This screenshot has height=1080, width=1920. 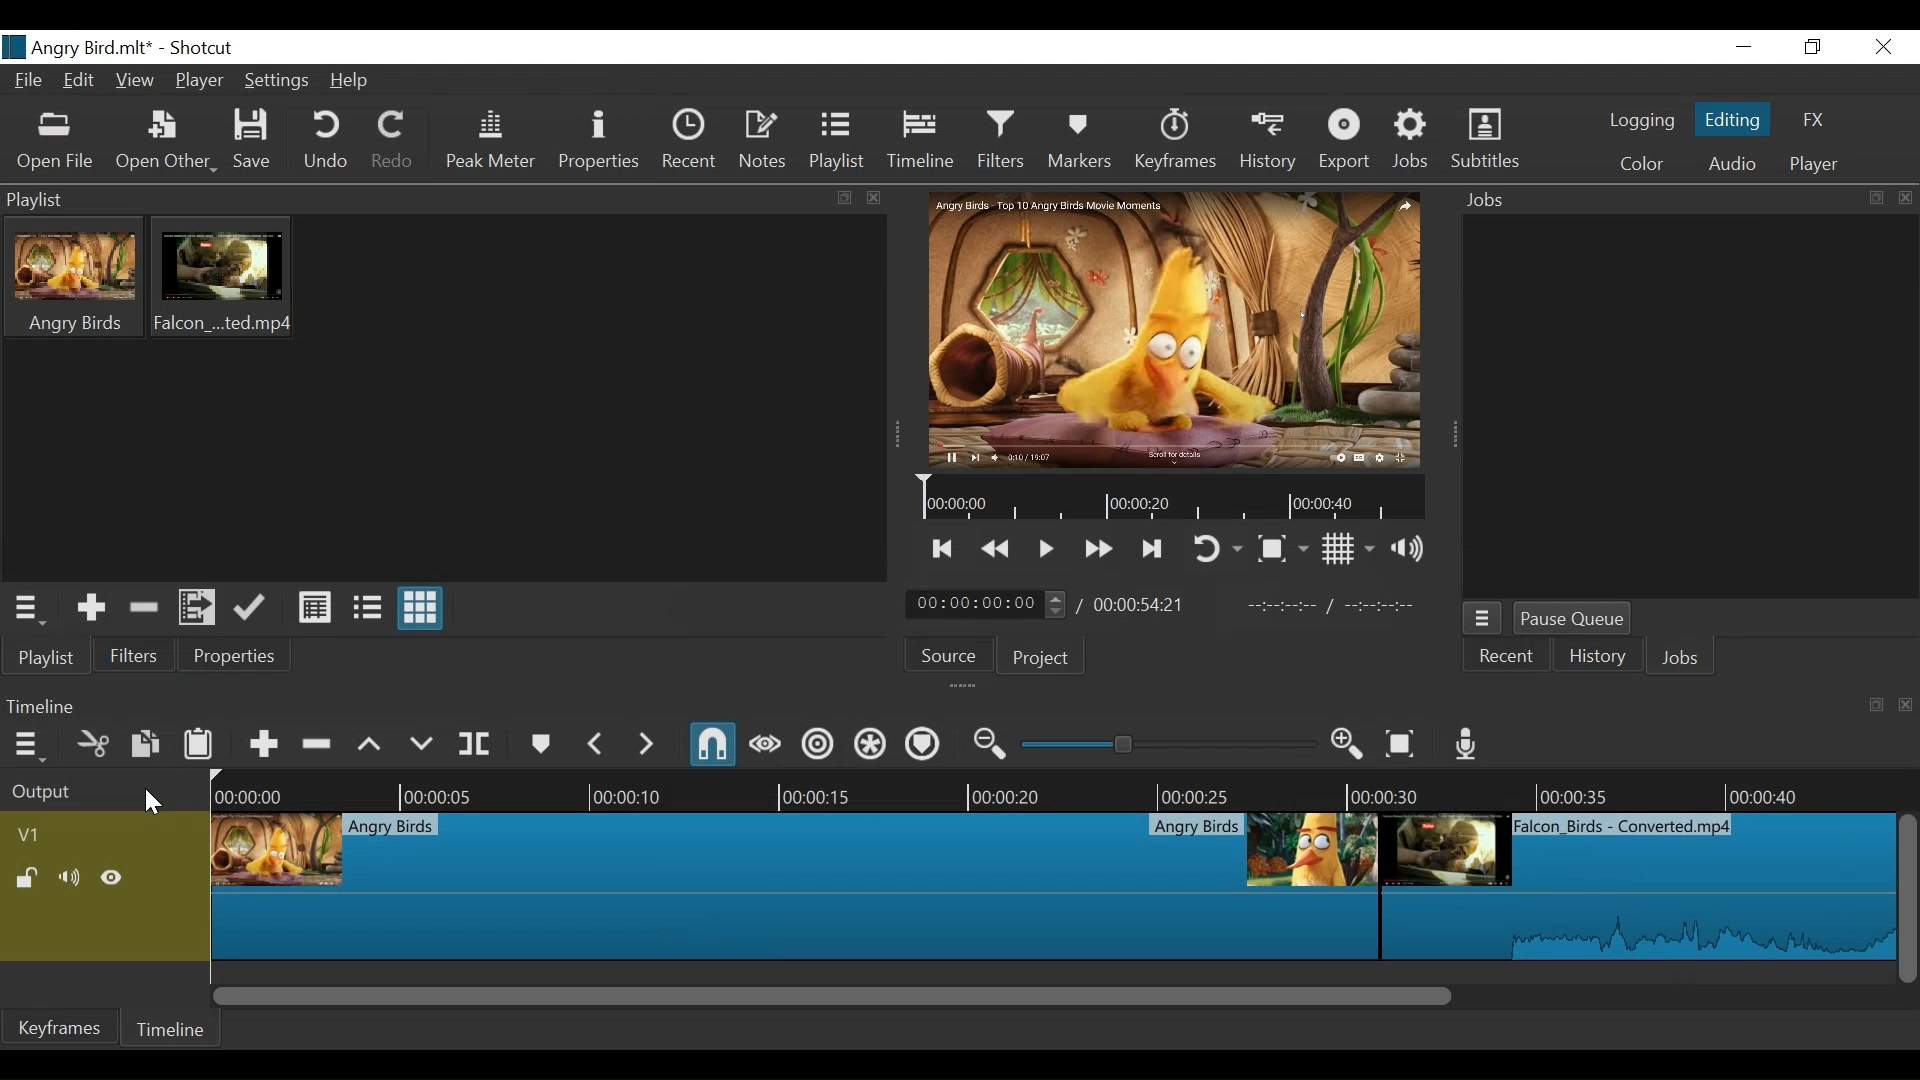 I want to click on lift, so click(x=369, y=744).